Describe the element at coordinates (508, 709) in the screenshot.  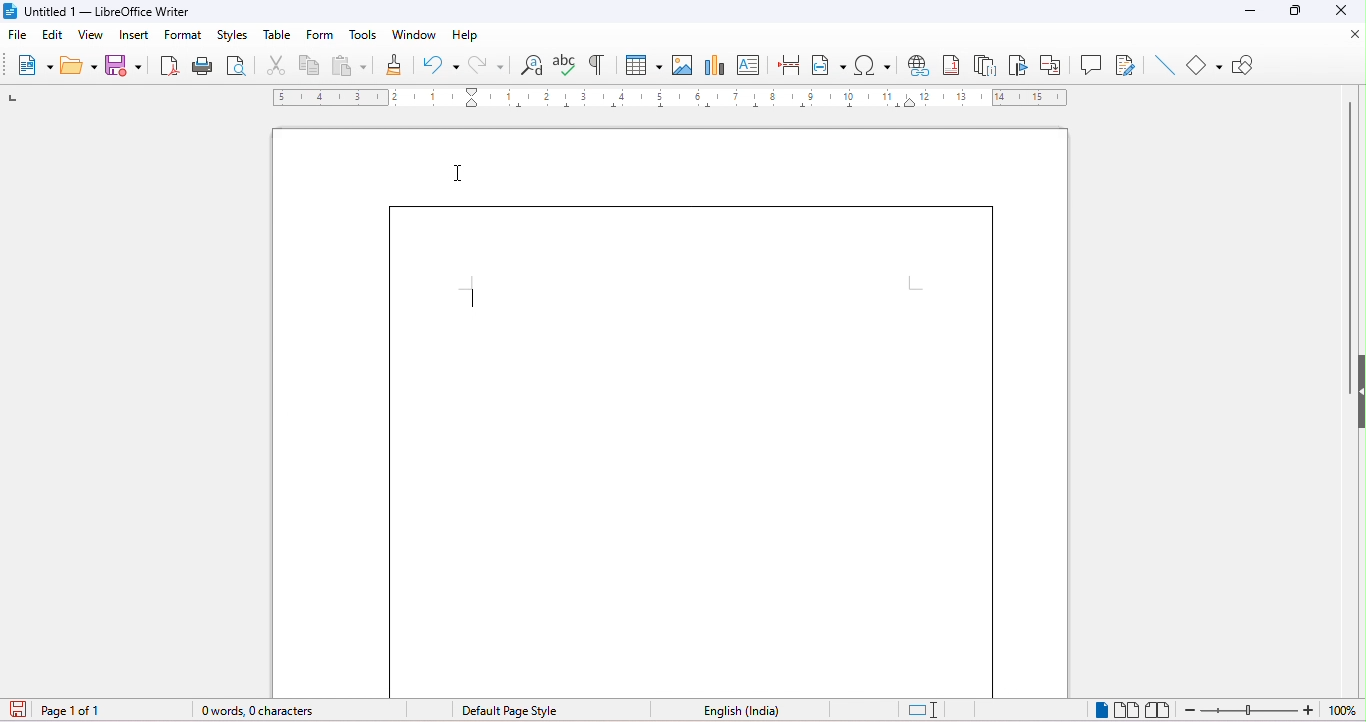
I see `page style ` at that location.